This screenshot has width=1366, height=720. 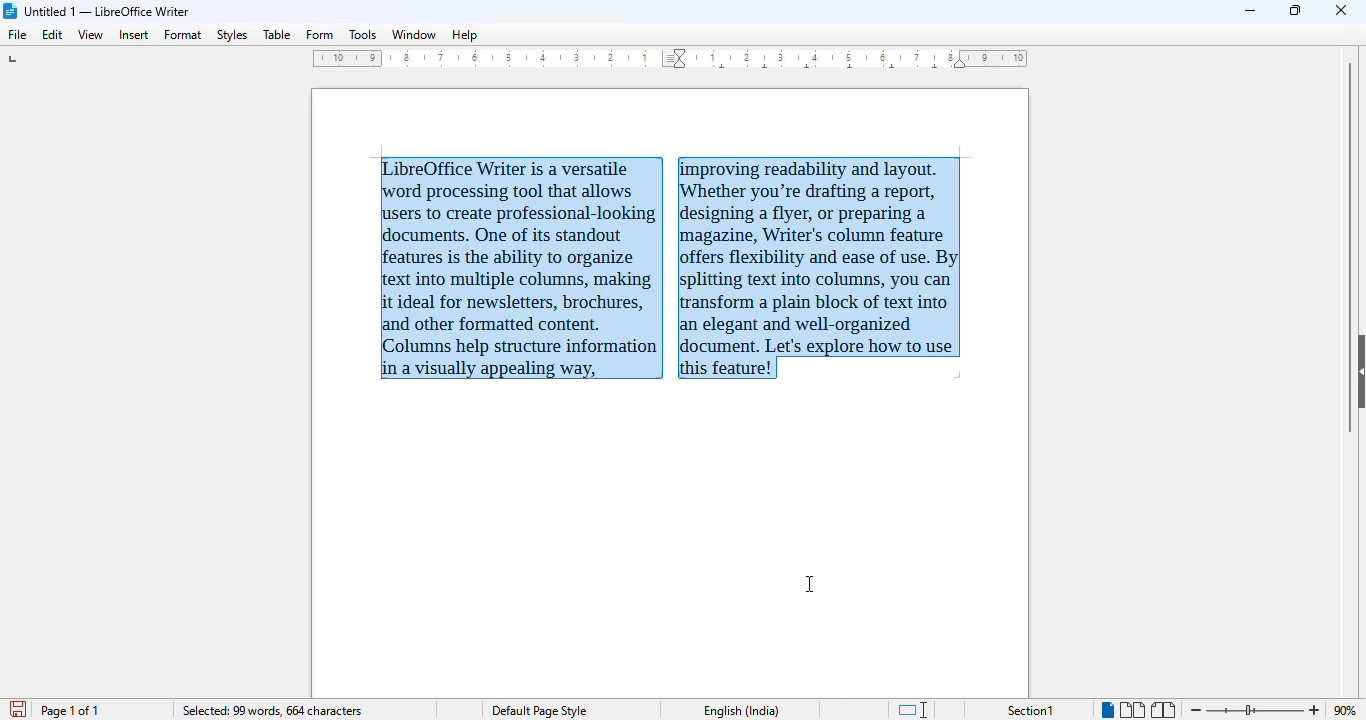 What do you see at coordinates (54, 35) in the screenshot?
I see `edit` at bounding box center [54, 35].